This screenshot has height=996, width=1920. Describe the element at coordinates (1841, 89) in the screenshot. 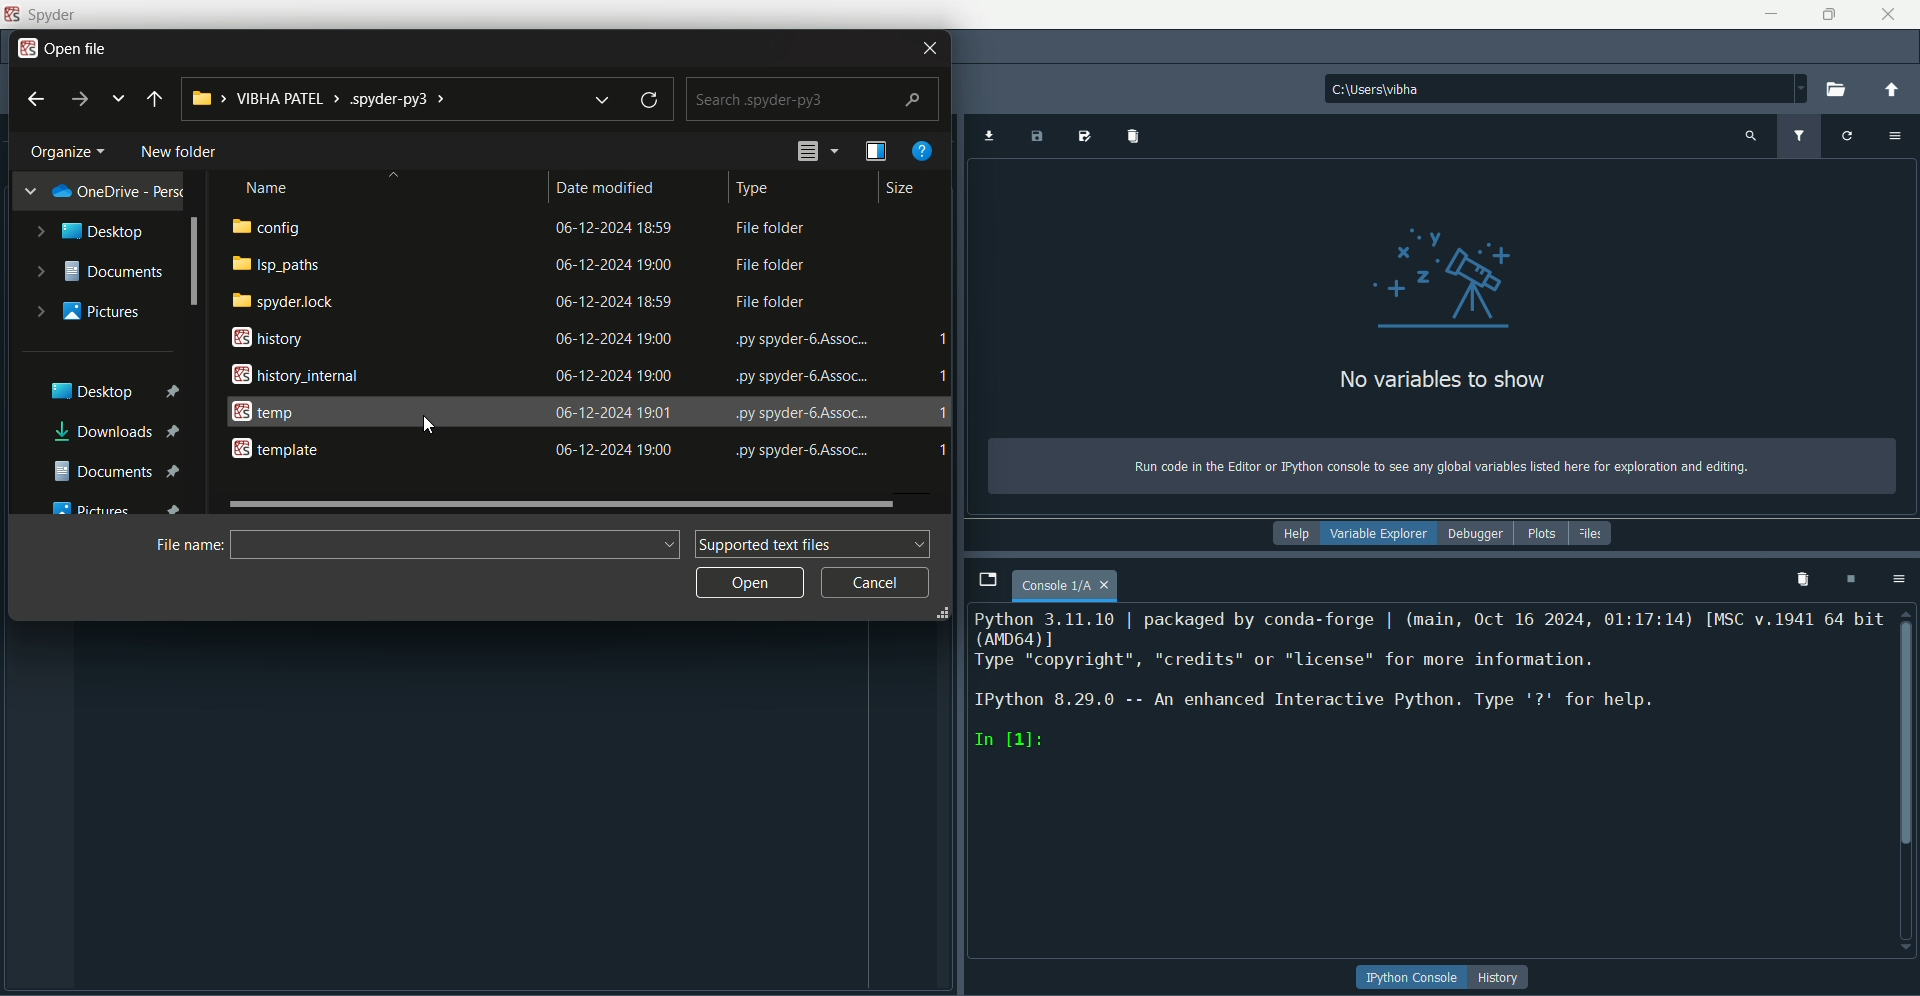

I see `open folder` at that location.